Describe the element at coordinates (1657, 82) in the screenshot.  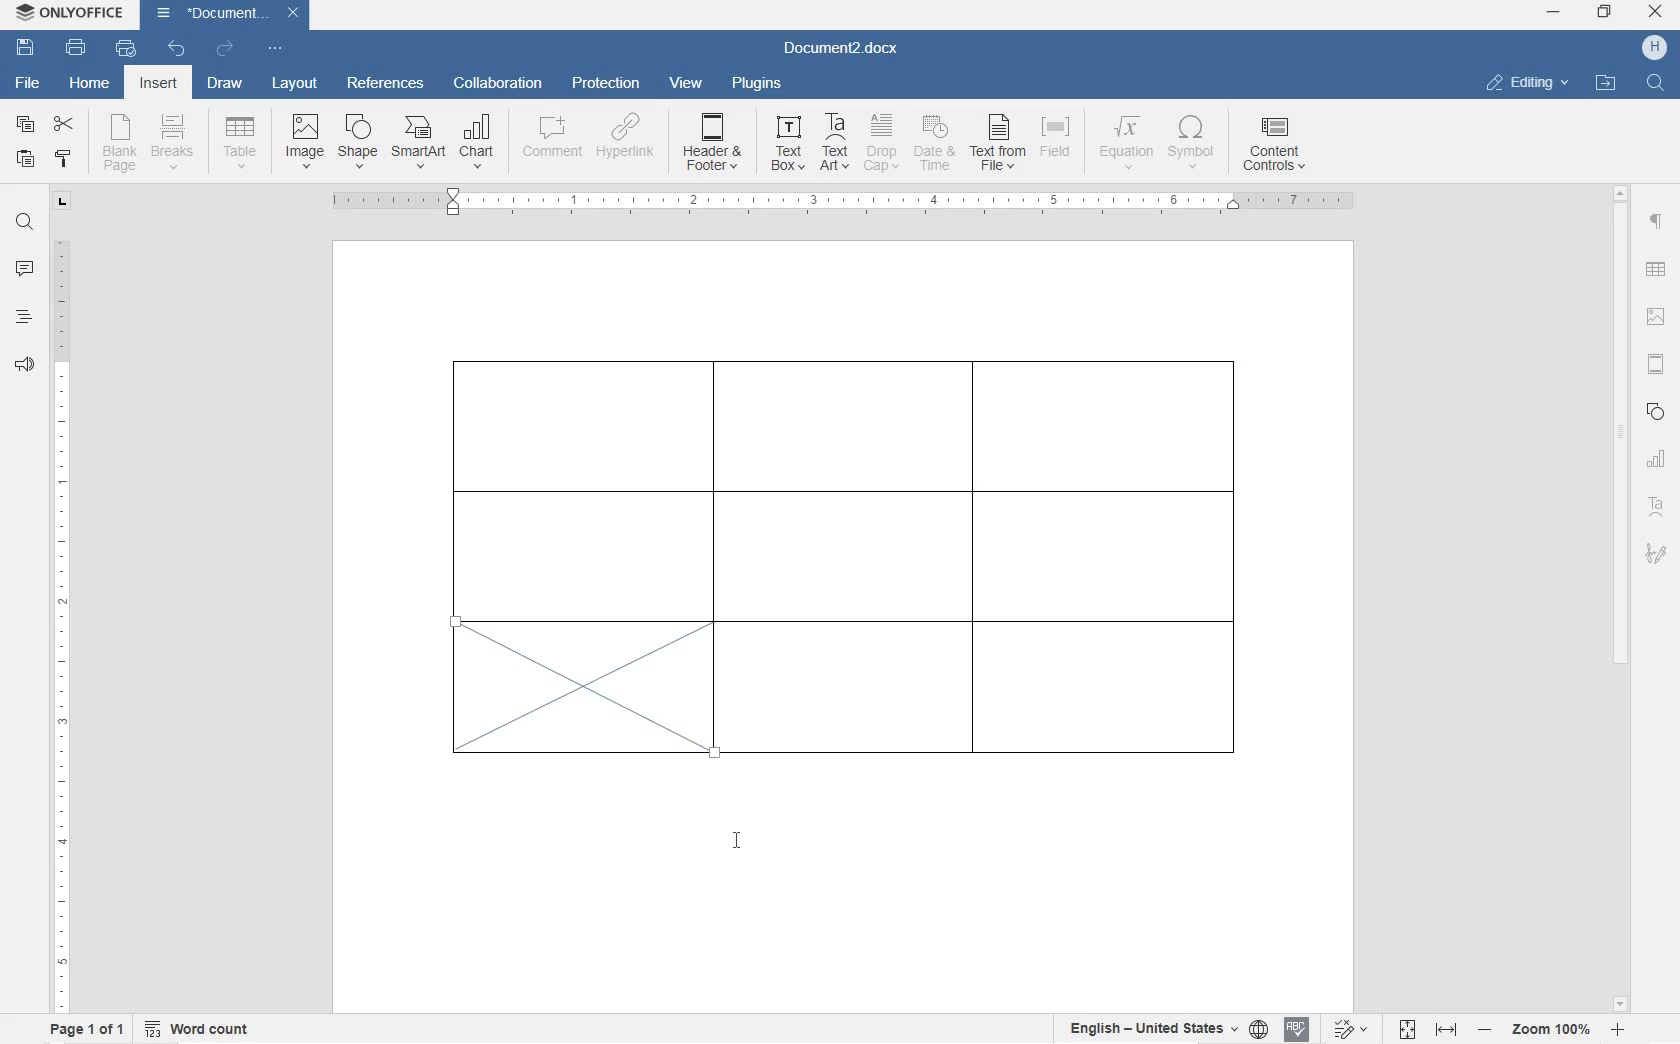
I see `FIND` at that location.